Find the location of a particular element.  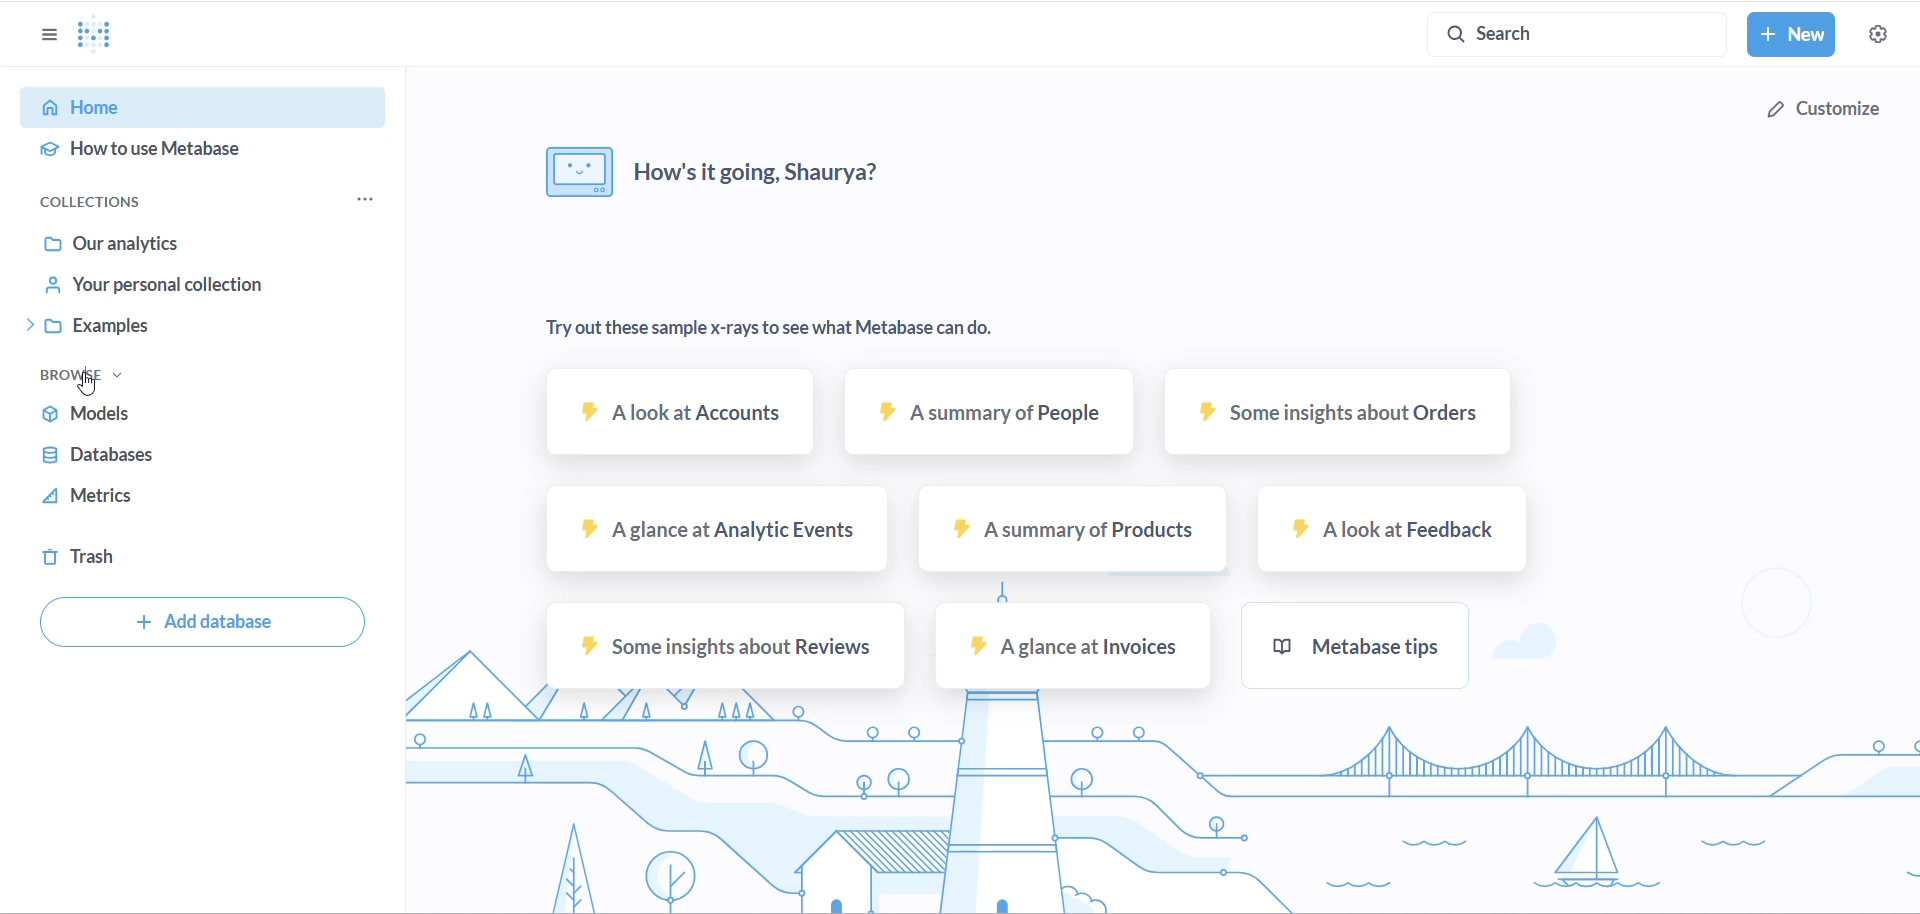

show/hide sidebar is located at coordinates (47, 40).